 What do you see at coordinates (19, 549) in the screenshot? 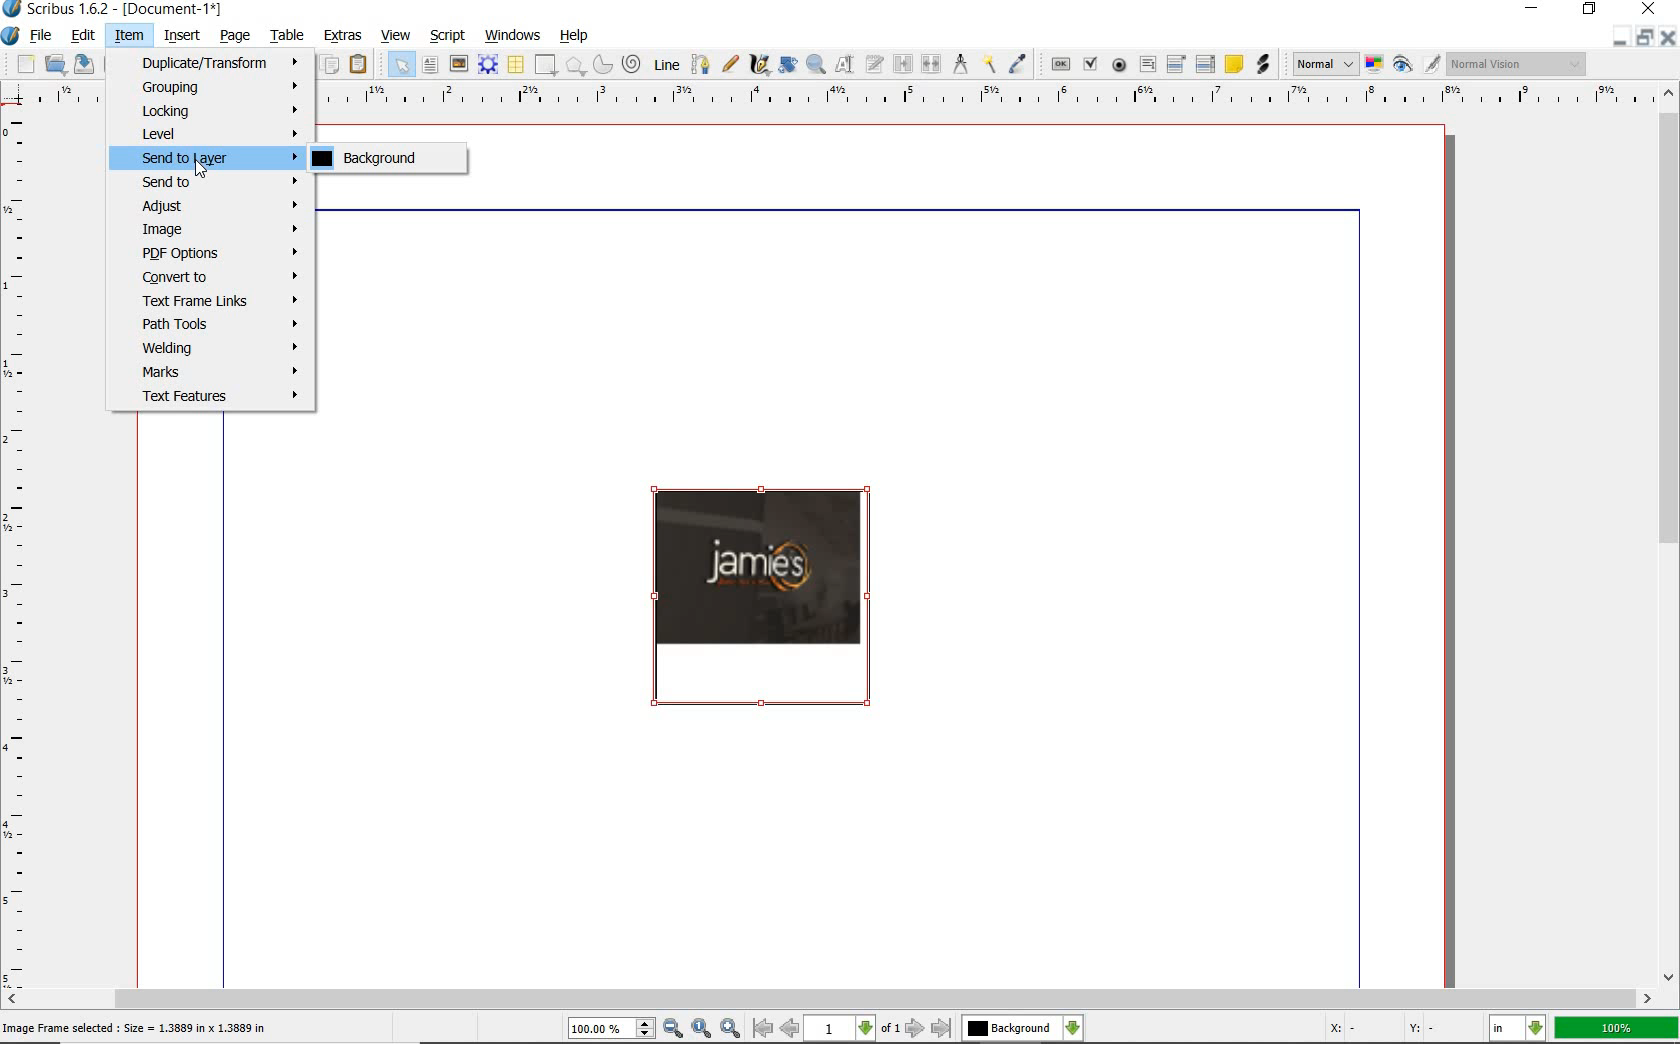
I see `Vertical Margin` at bounding box center [19, 549].